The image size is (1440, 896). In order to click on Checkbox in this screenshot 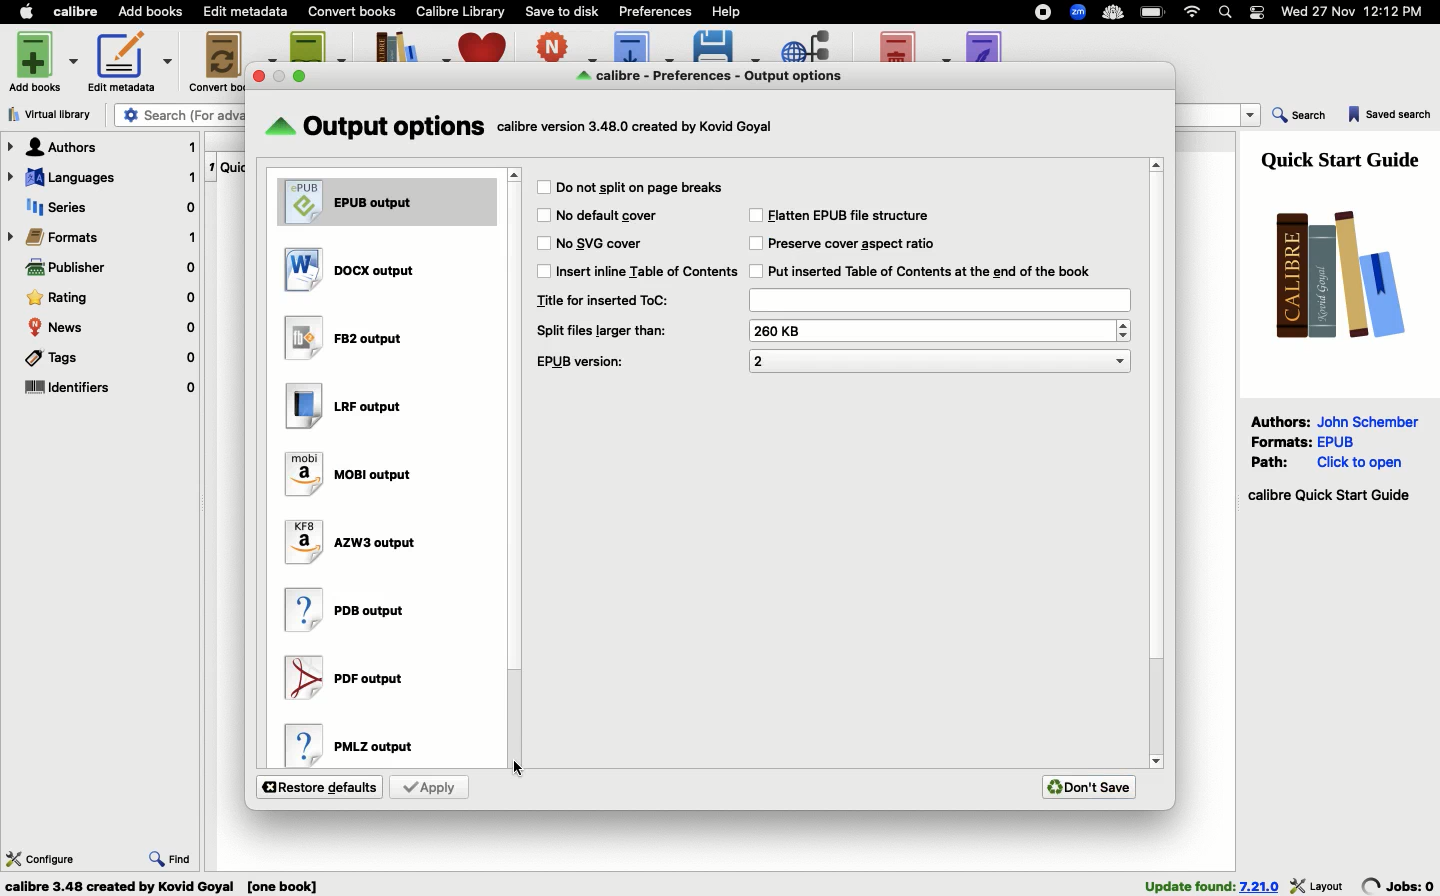, I will do `click(543, 271)`.